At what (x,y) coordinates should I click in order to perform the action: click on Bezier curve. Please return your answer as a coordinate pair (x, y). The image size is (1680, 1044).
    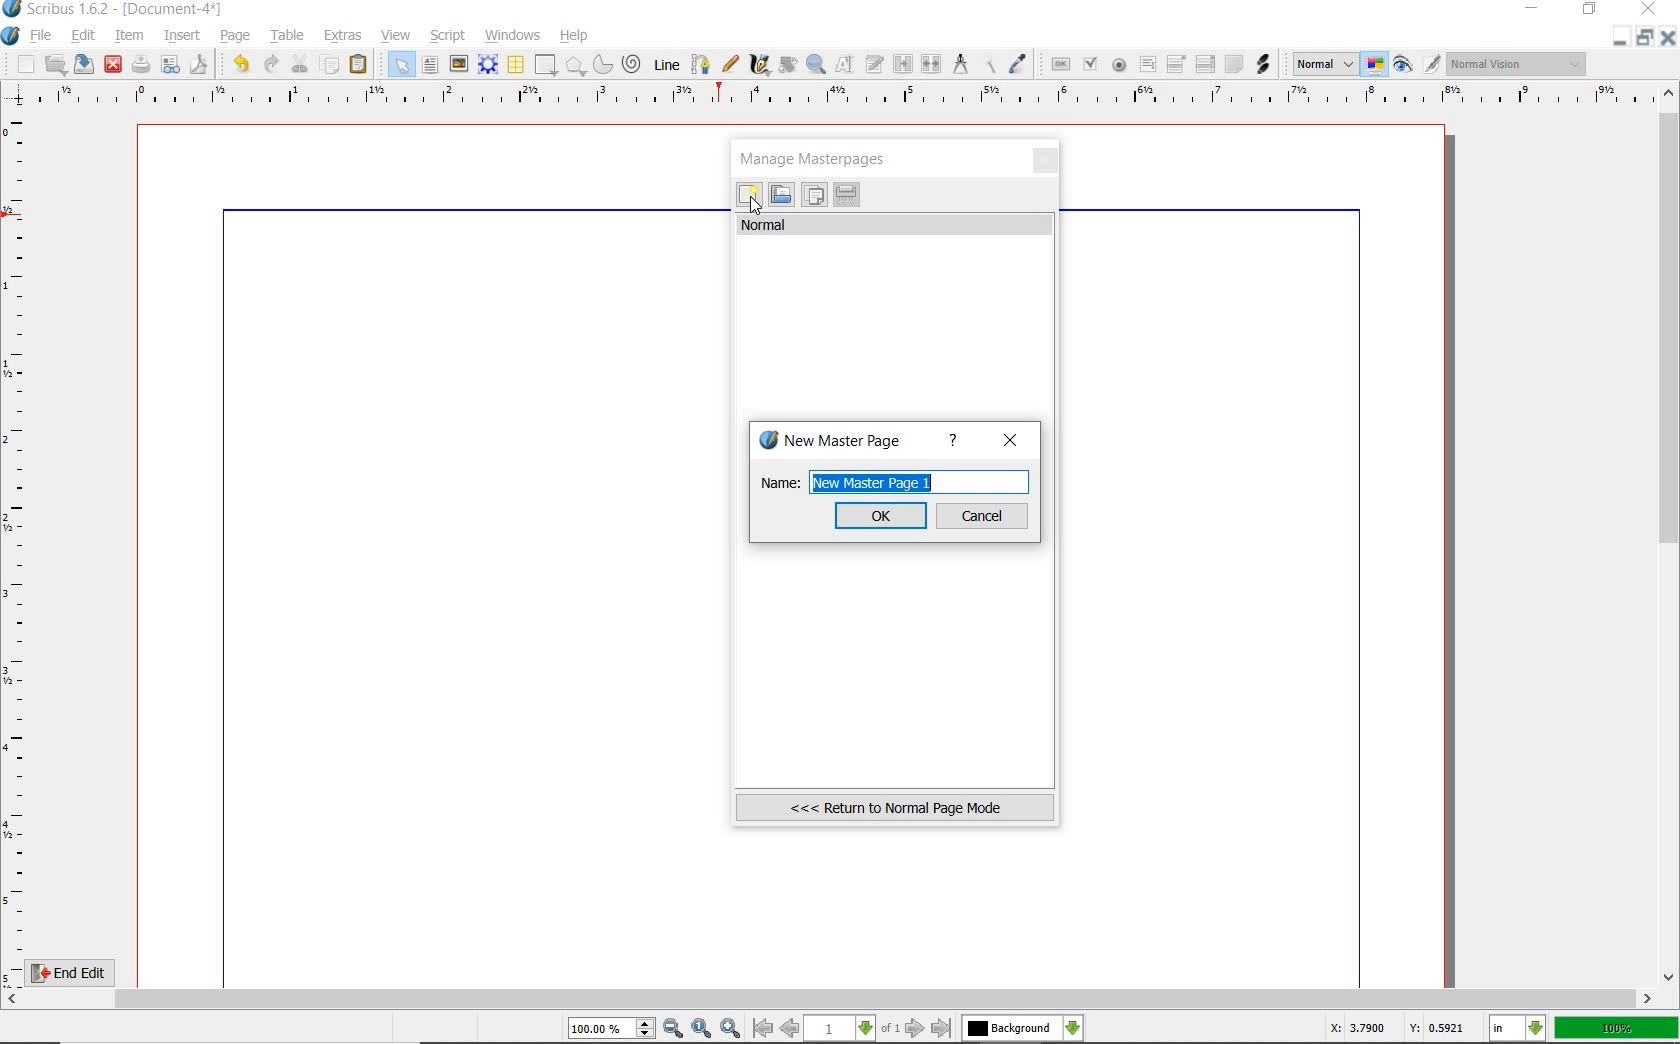
    Looking at the image, I should click on (698, 64).